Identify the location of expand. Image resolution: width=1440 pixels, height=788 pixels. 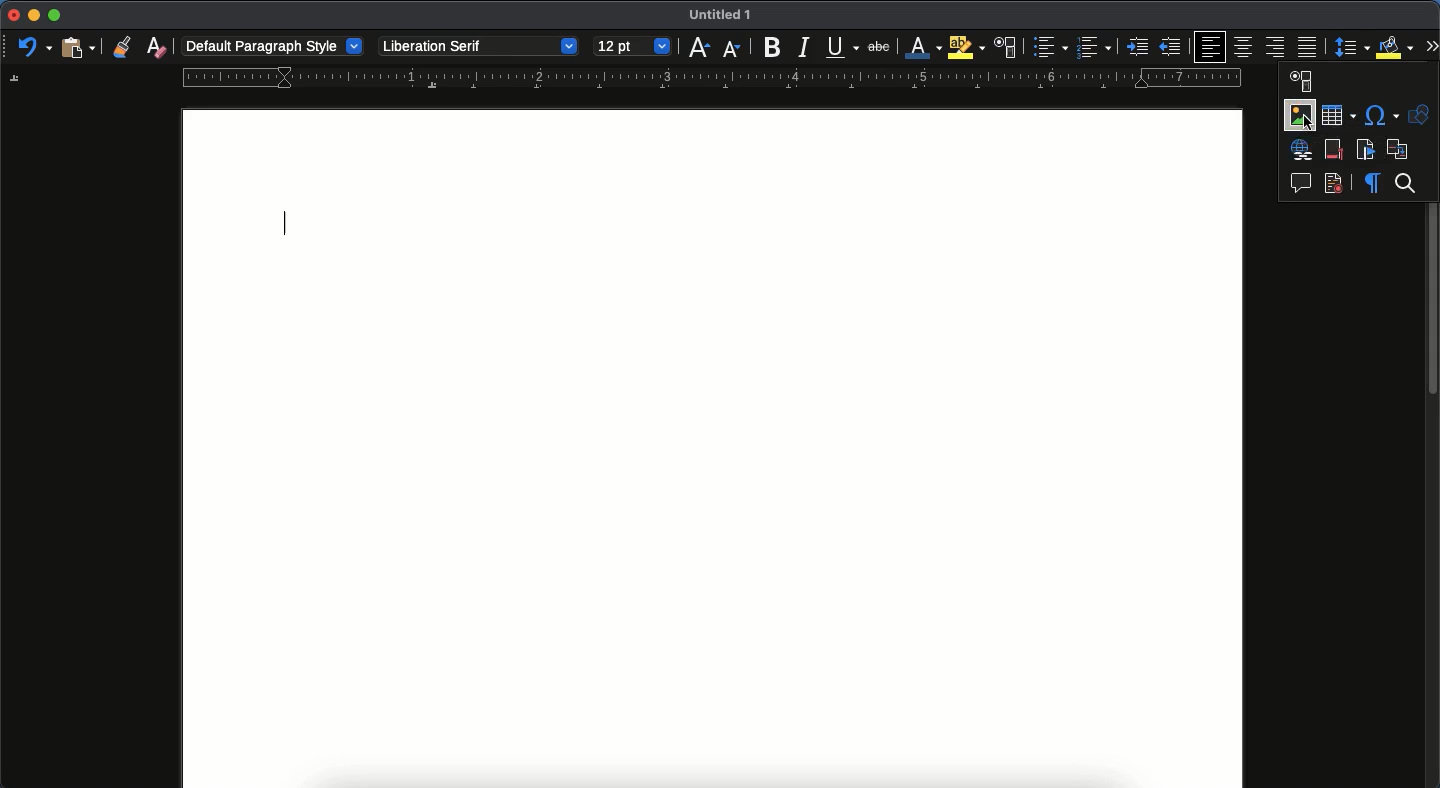
(1431, 48).